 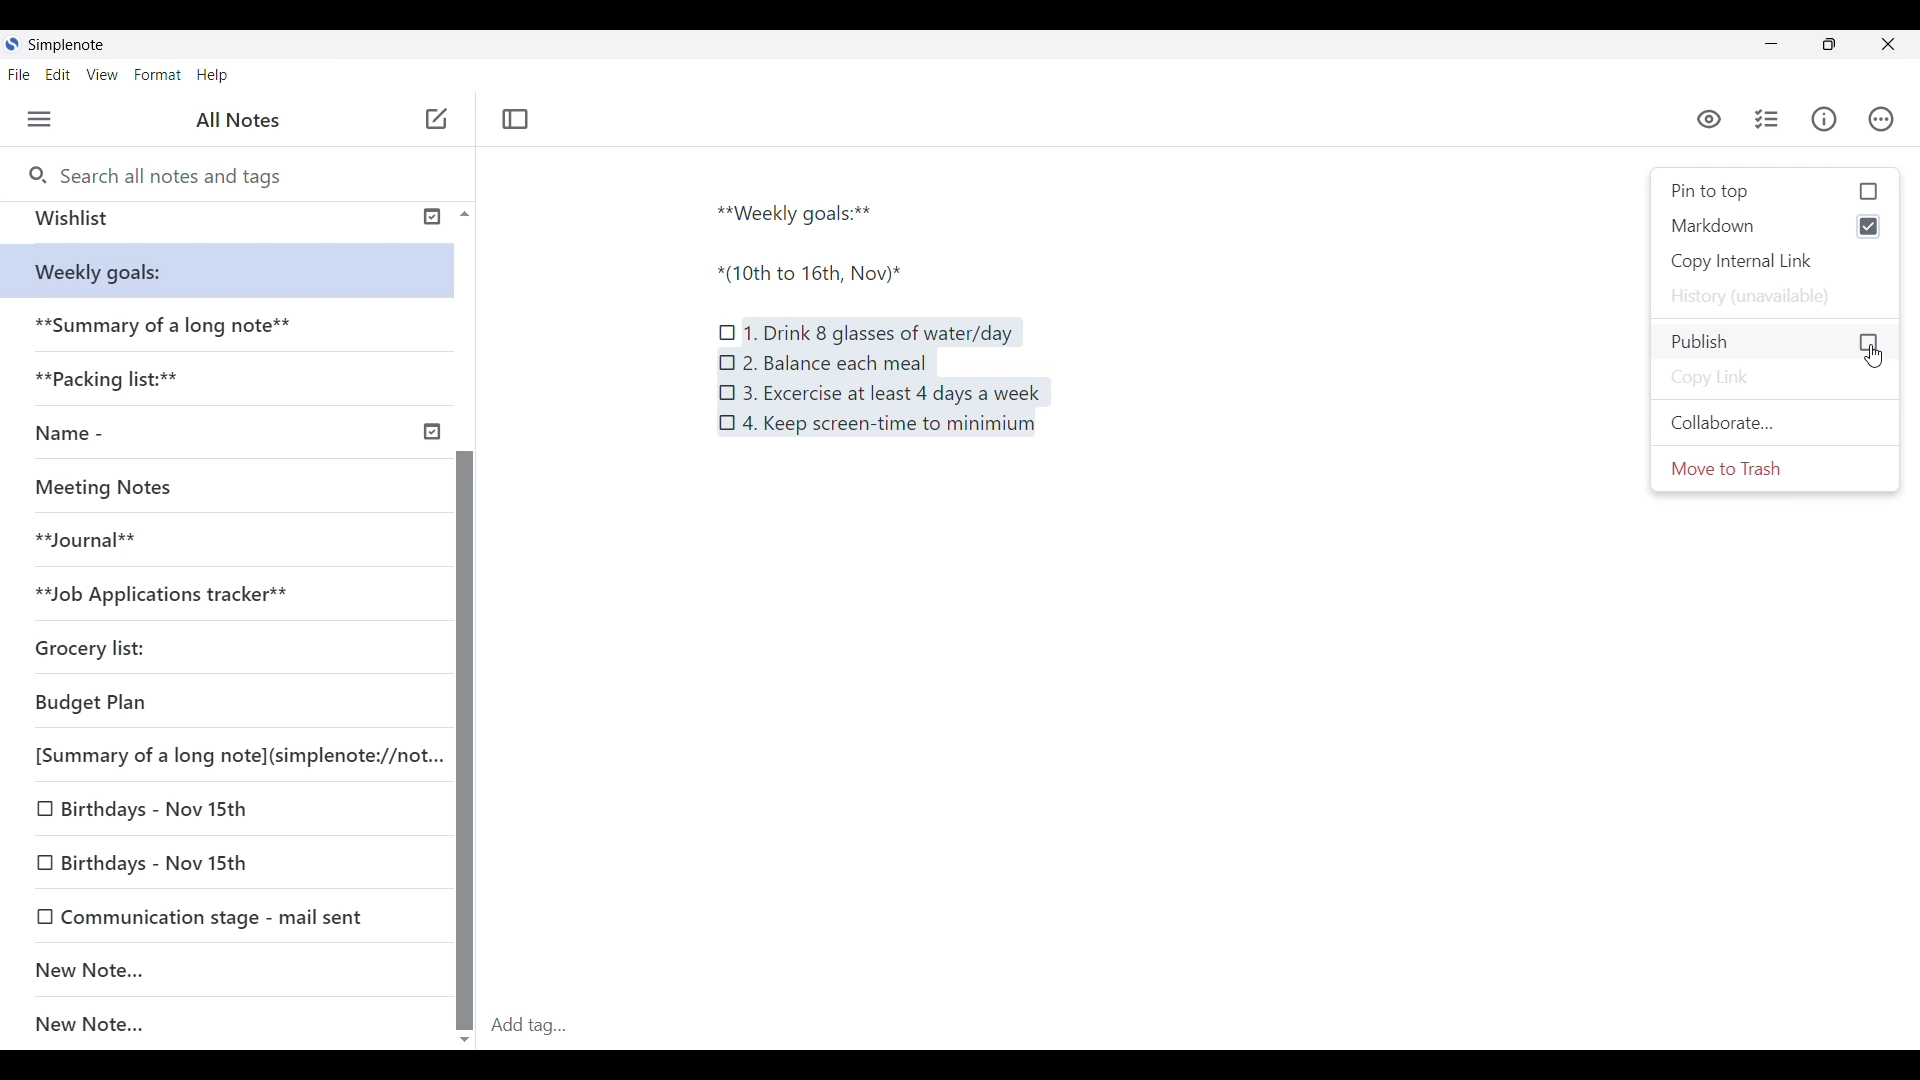 I want to click on Collaborate, so click(x=1721, y=427).